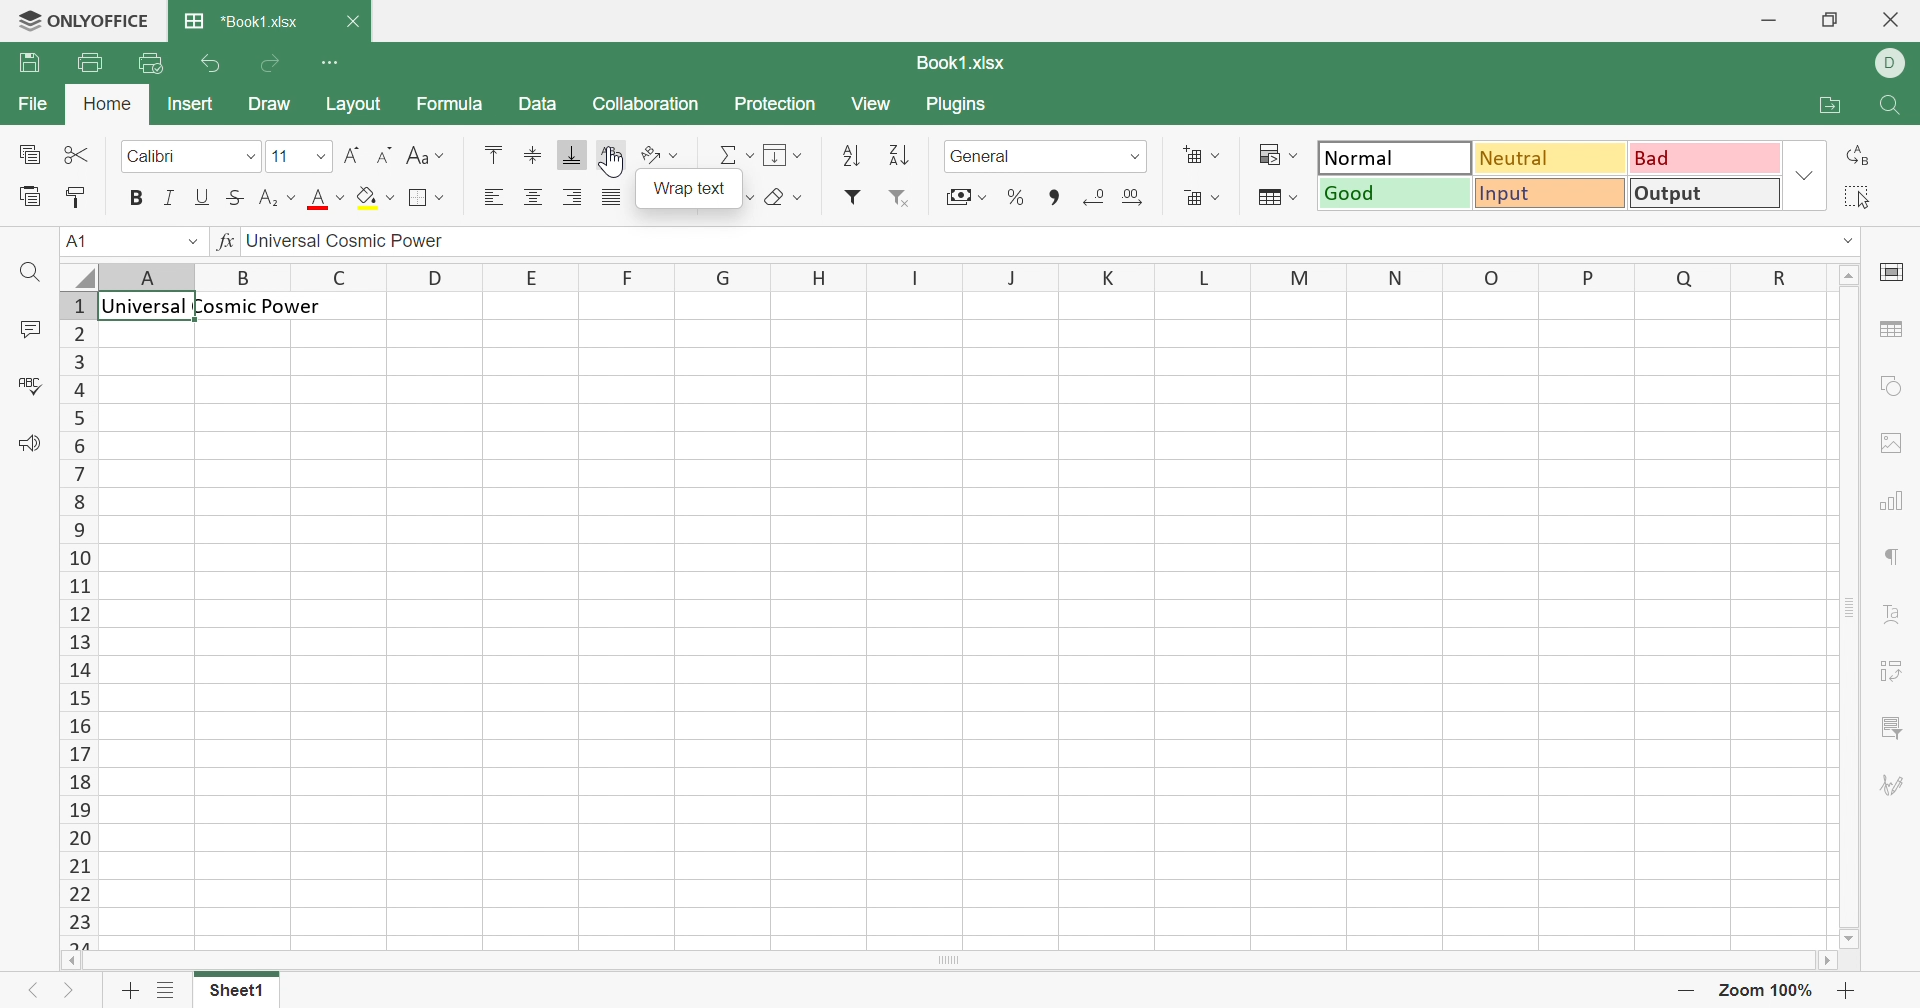  I want to click on Fill, so click(783, 156).